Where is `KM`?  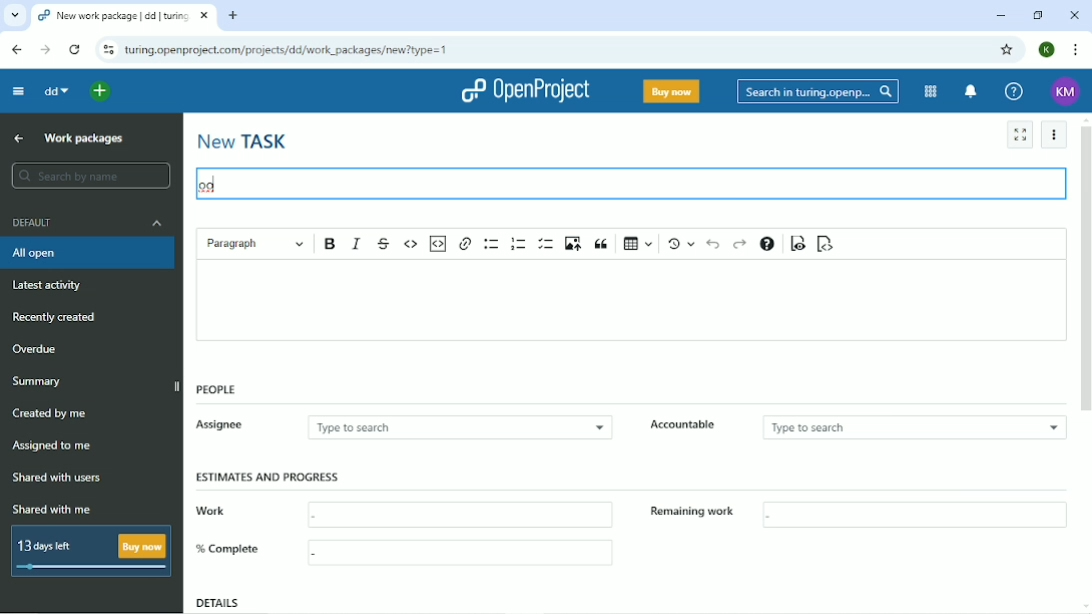
KM is located at coordinates (1067, 91).